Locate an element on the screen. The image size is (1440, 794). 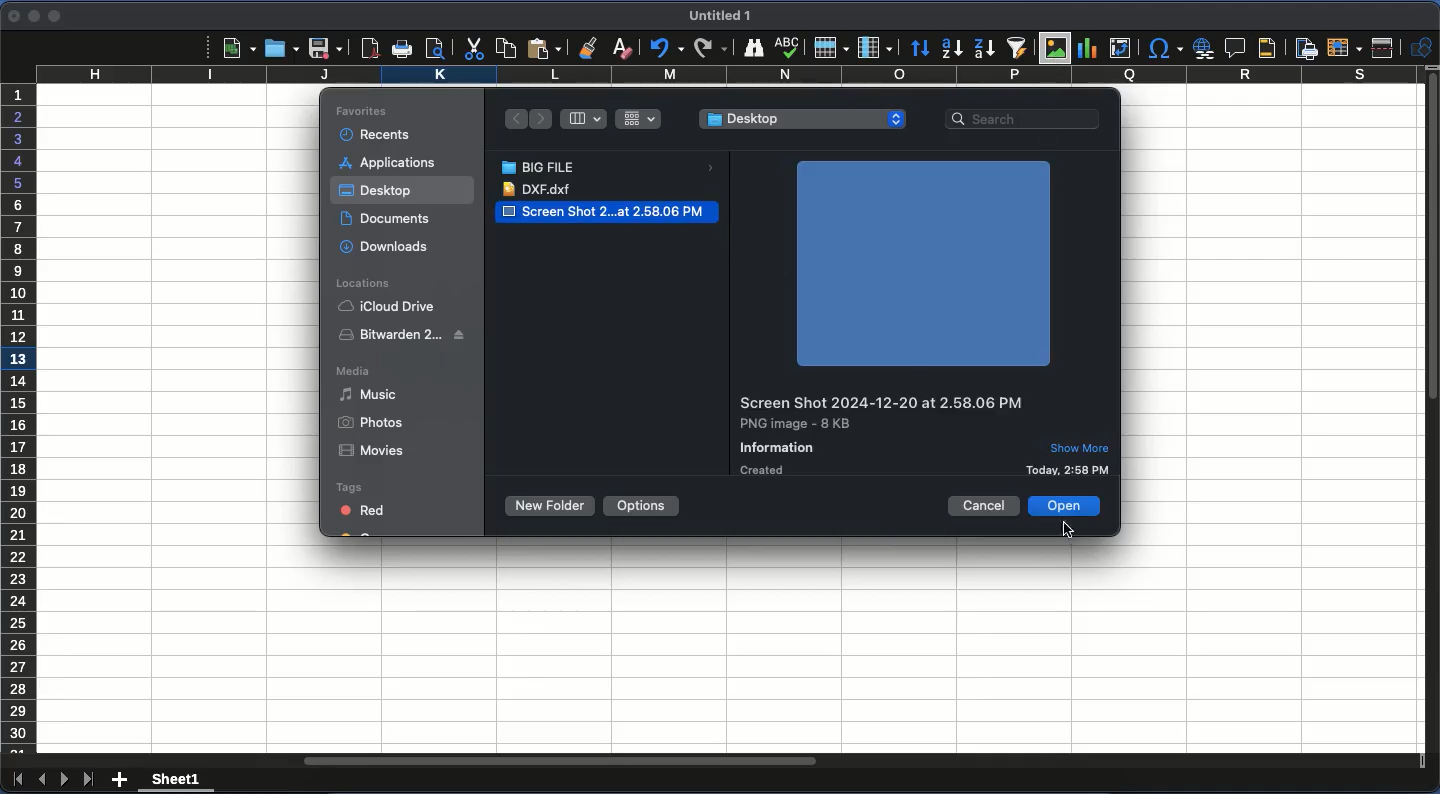
define print area is located at coordinates (1305, 49).